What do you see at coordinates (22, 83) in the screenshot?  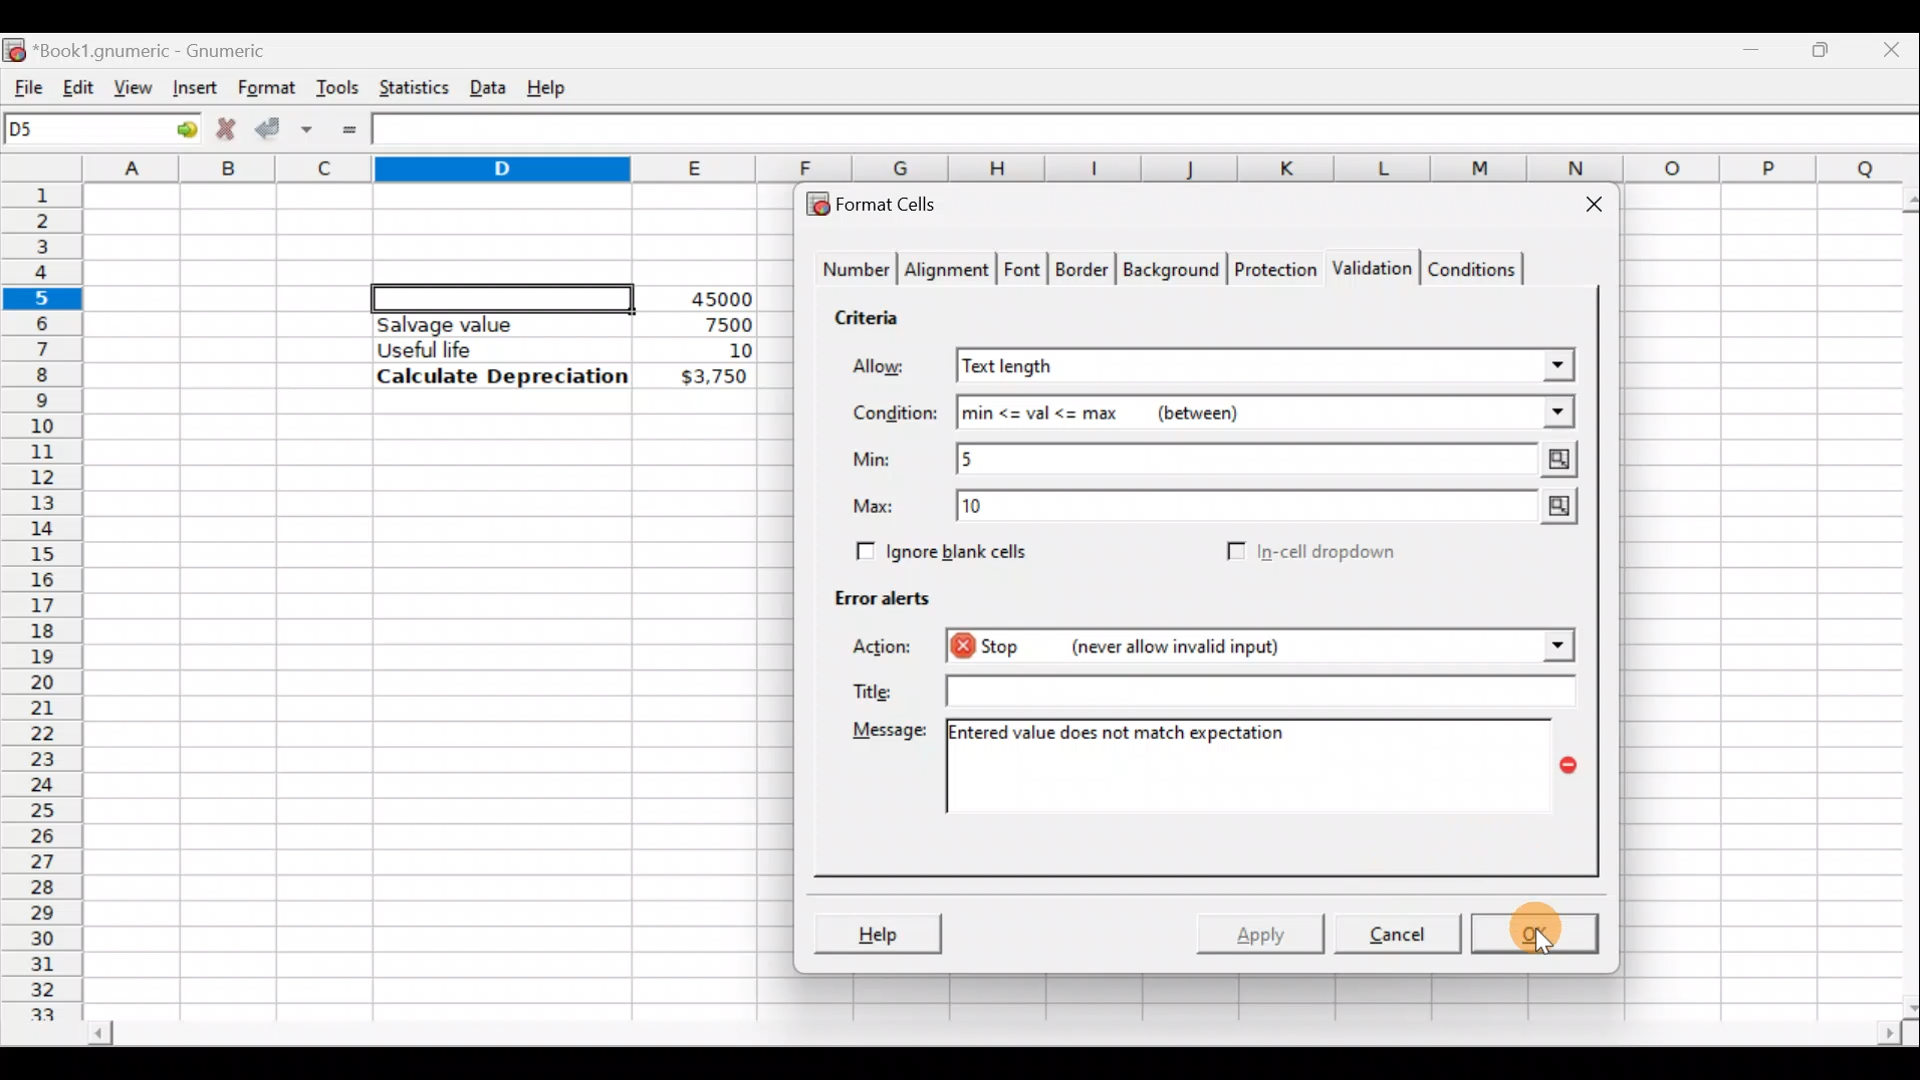 I see `File` at bounding box center [22, 83].